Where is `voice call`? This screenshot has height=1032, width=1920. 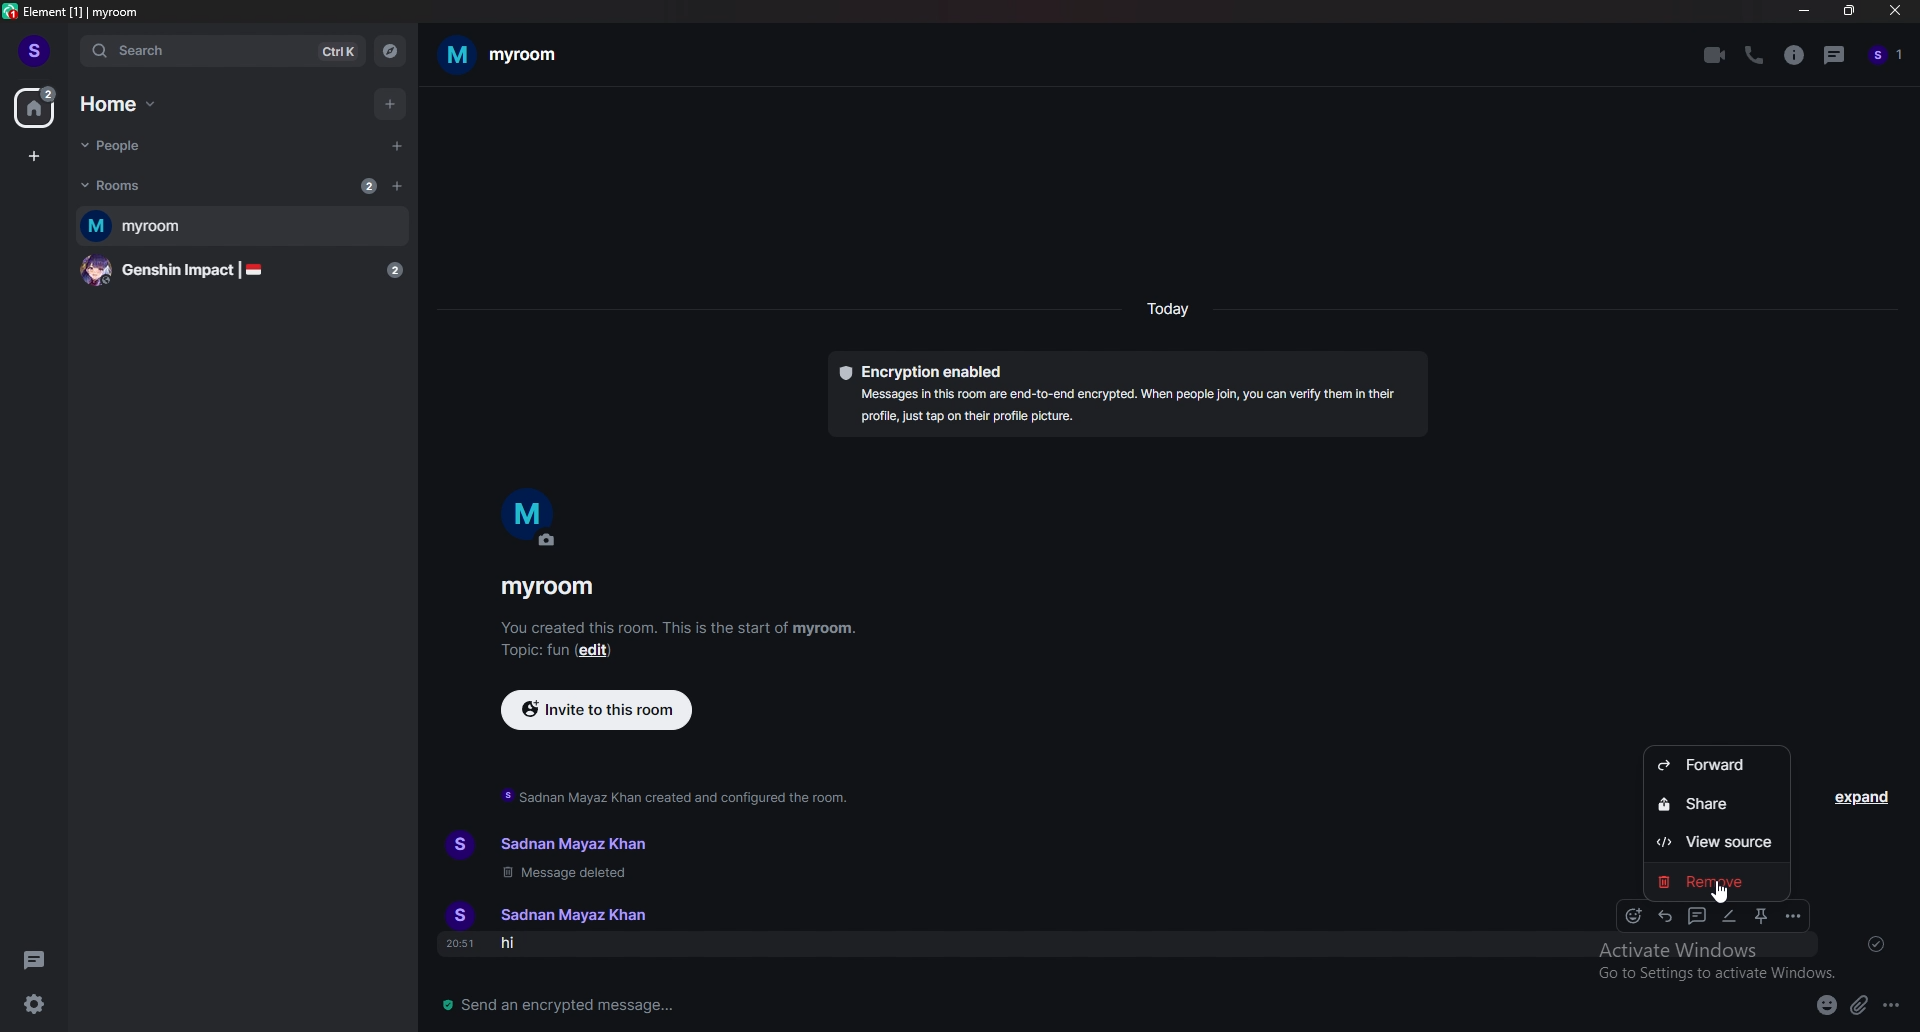 voice call is located at coordinates (1757, 55).